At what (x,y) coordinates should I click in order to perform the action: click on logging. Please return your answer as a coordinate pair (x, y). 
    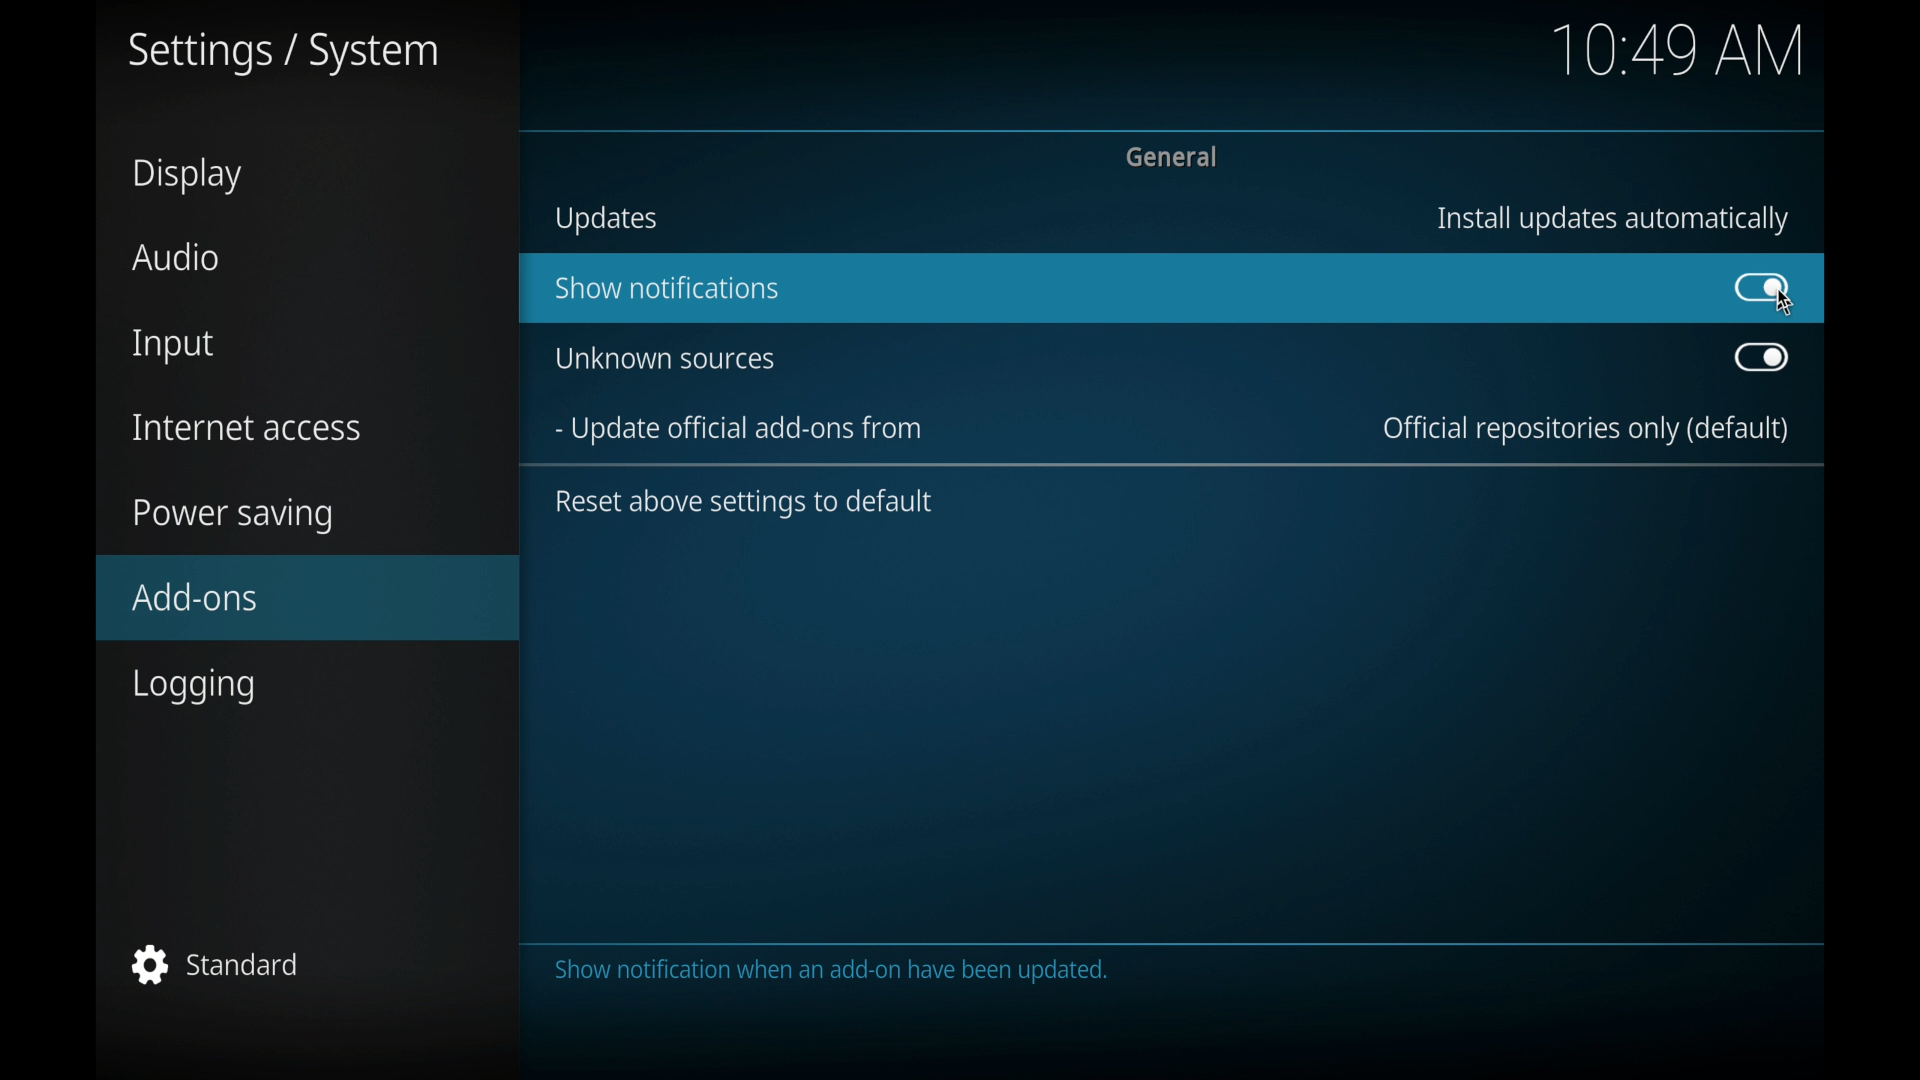
    Looking at the image, I should click on (193, 686).